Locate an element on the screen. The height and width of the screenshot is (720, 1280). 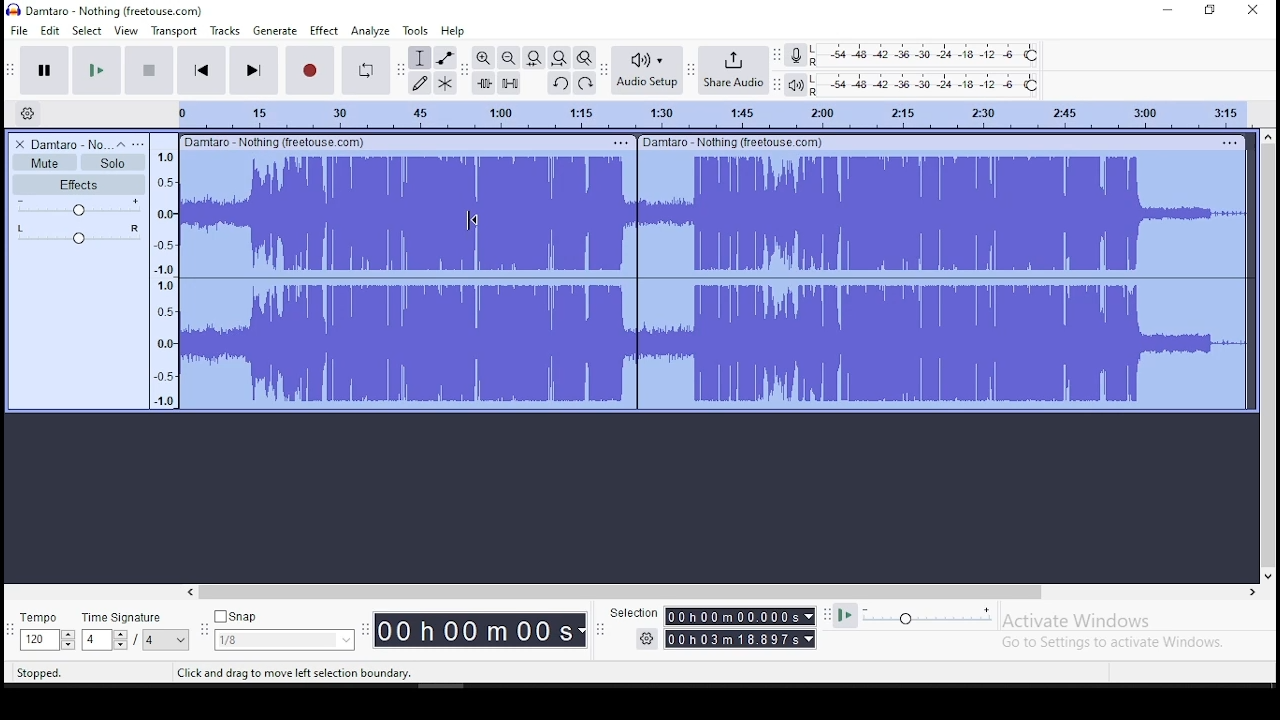
pan is located at coordinates (77, 236).